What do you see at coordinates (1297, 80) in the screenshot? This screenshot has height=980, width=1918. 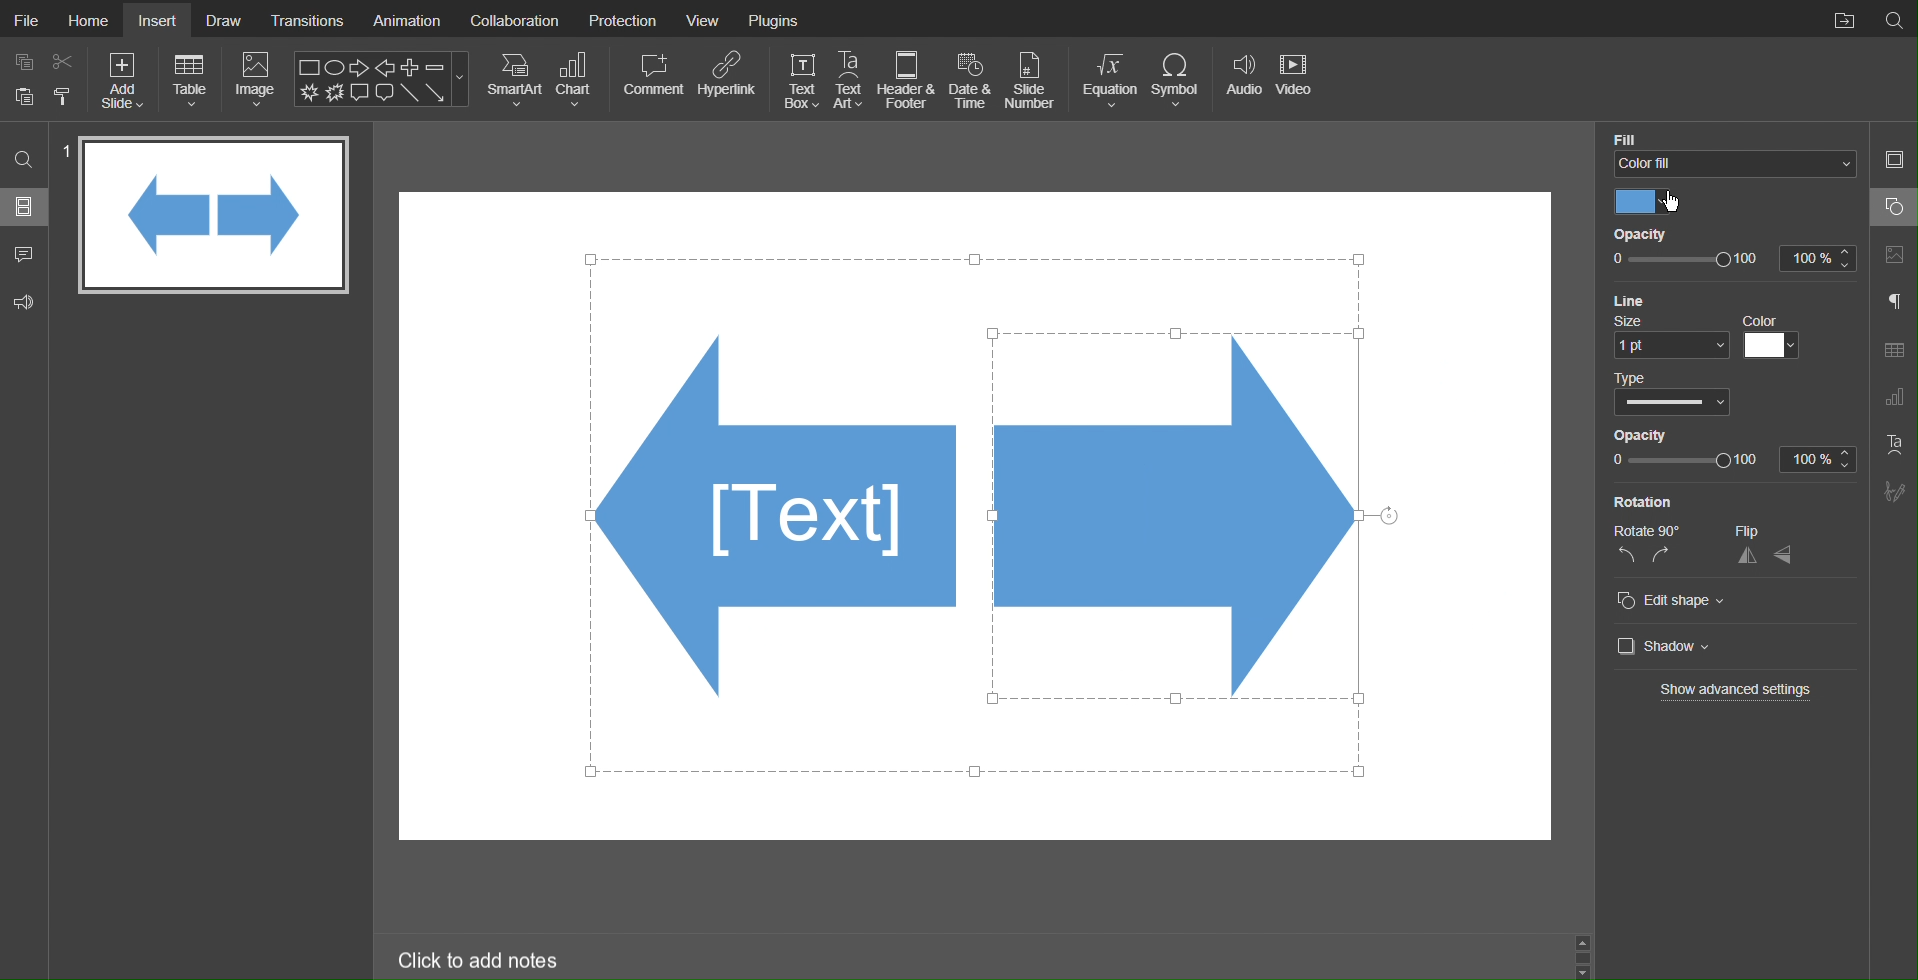 I see `Video` at bounding box center [1297, 80].